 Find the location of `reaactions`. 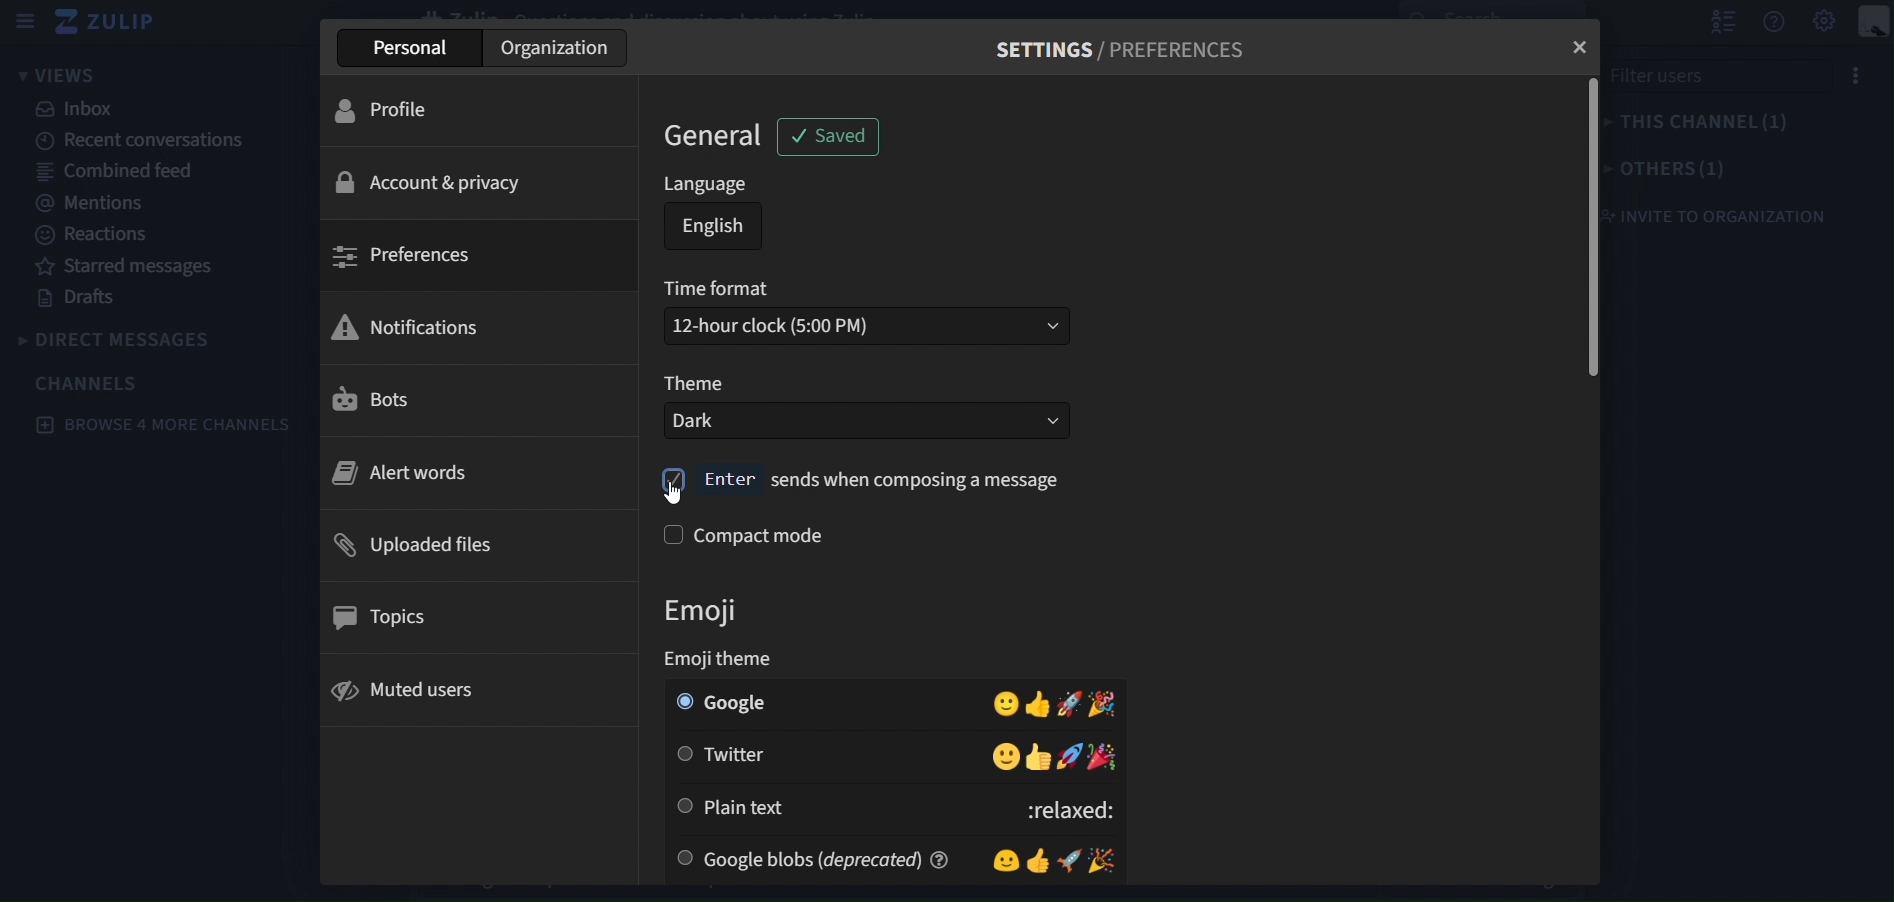

reaactions is located at coordinates (102, 235).